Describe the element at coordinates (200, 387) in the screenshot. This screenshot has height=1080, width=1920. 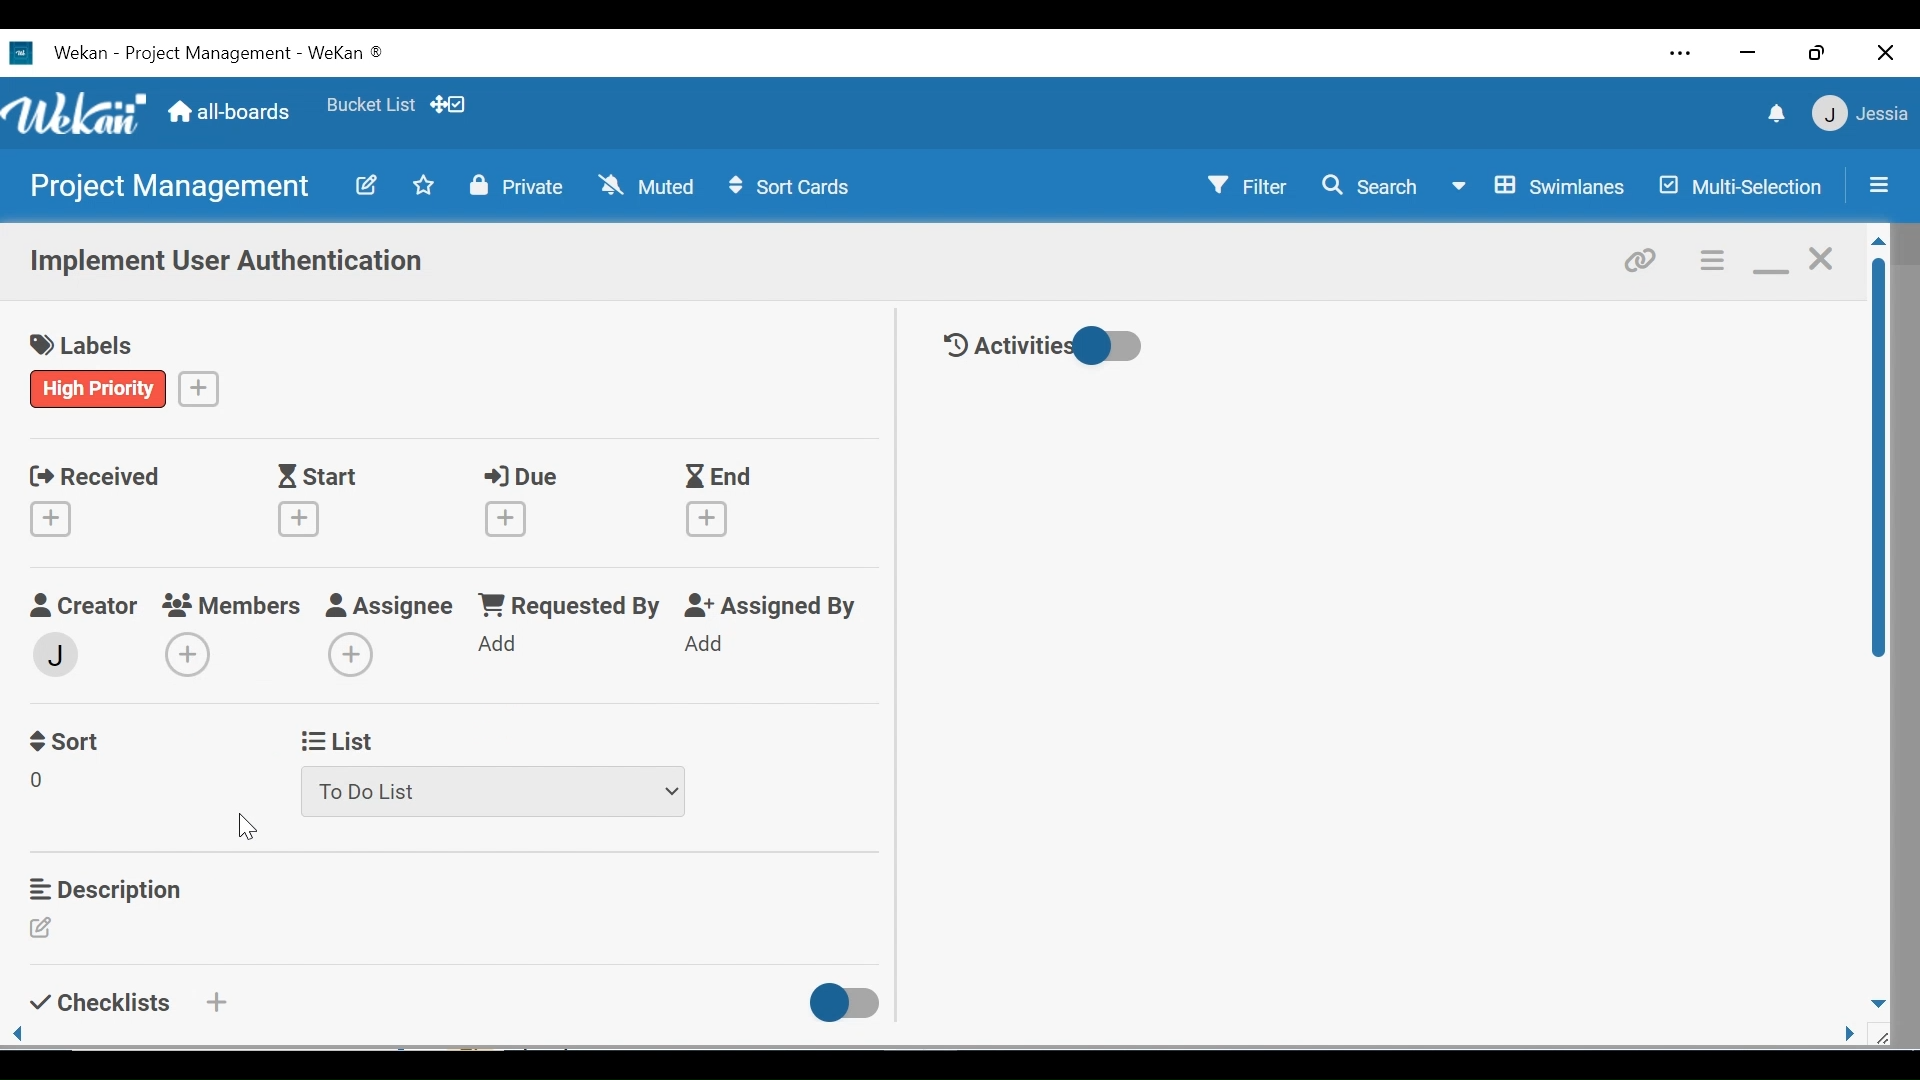
I see `add` at that location.